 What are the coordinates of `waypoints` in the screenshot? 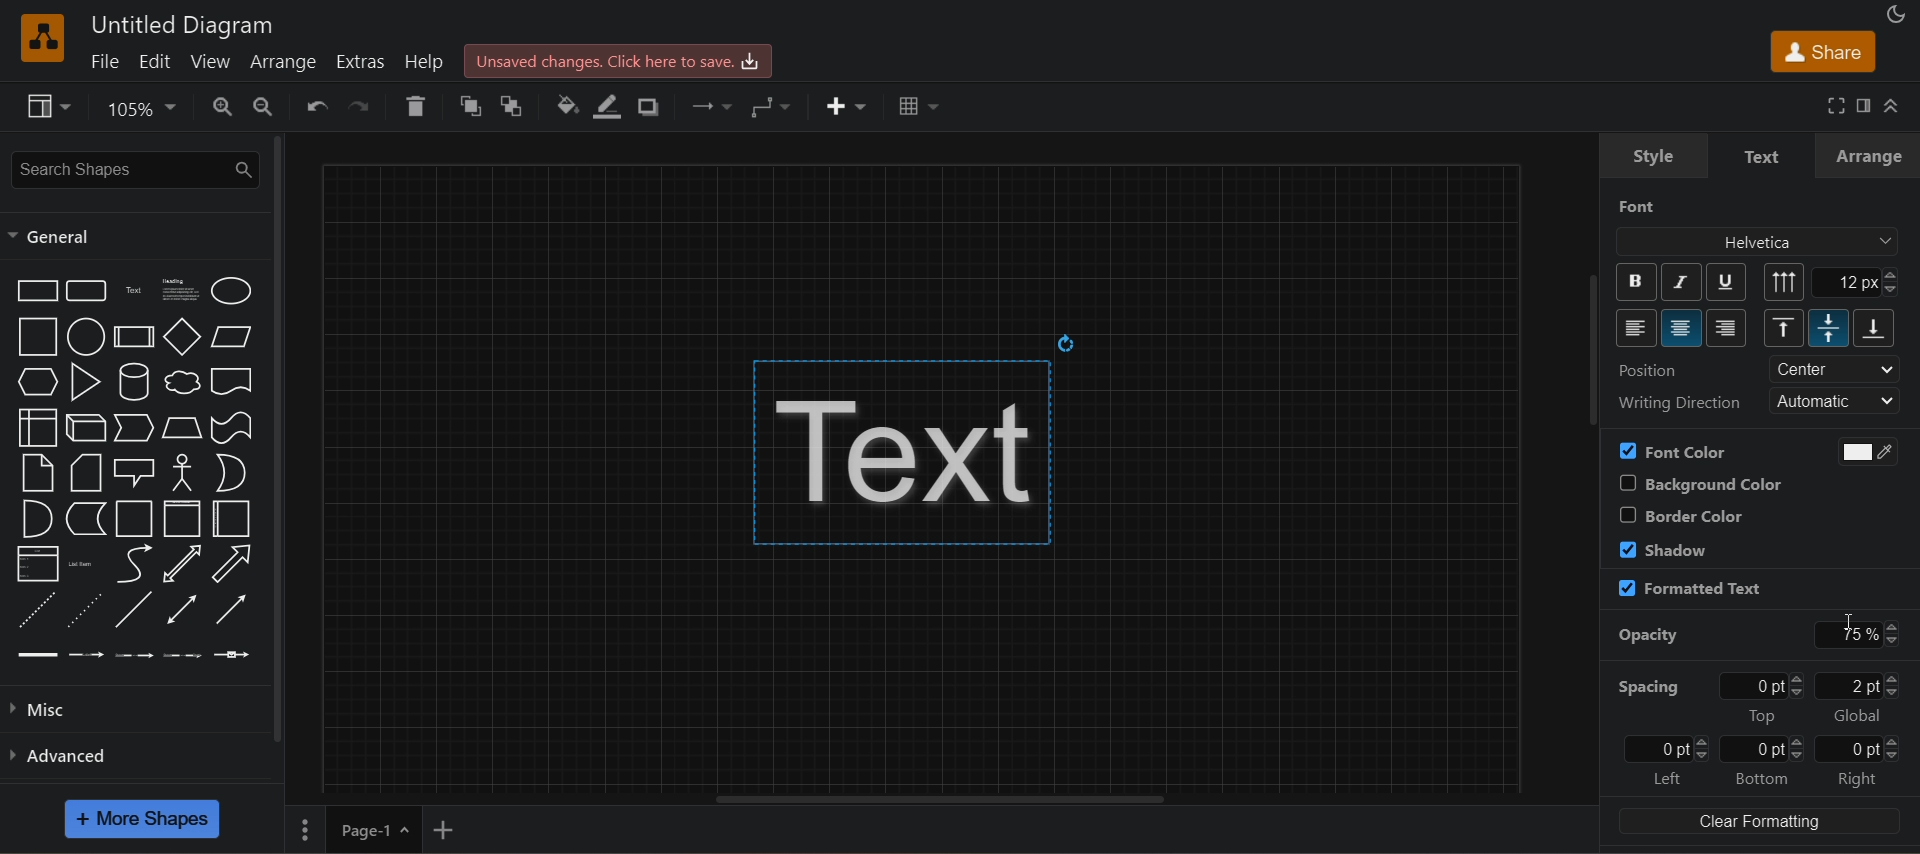 It's located at (774, 107).